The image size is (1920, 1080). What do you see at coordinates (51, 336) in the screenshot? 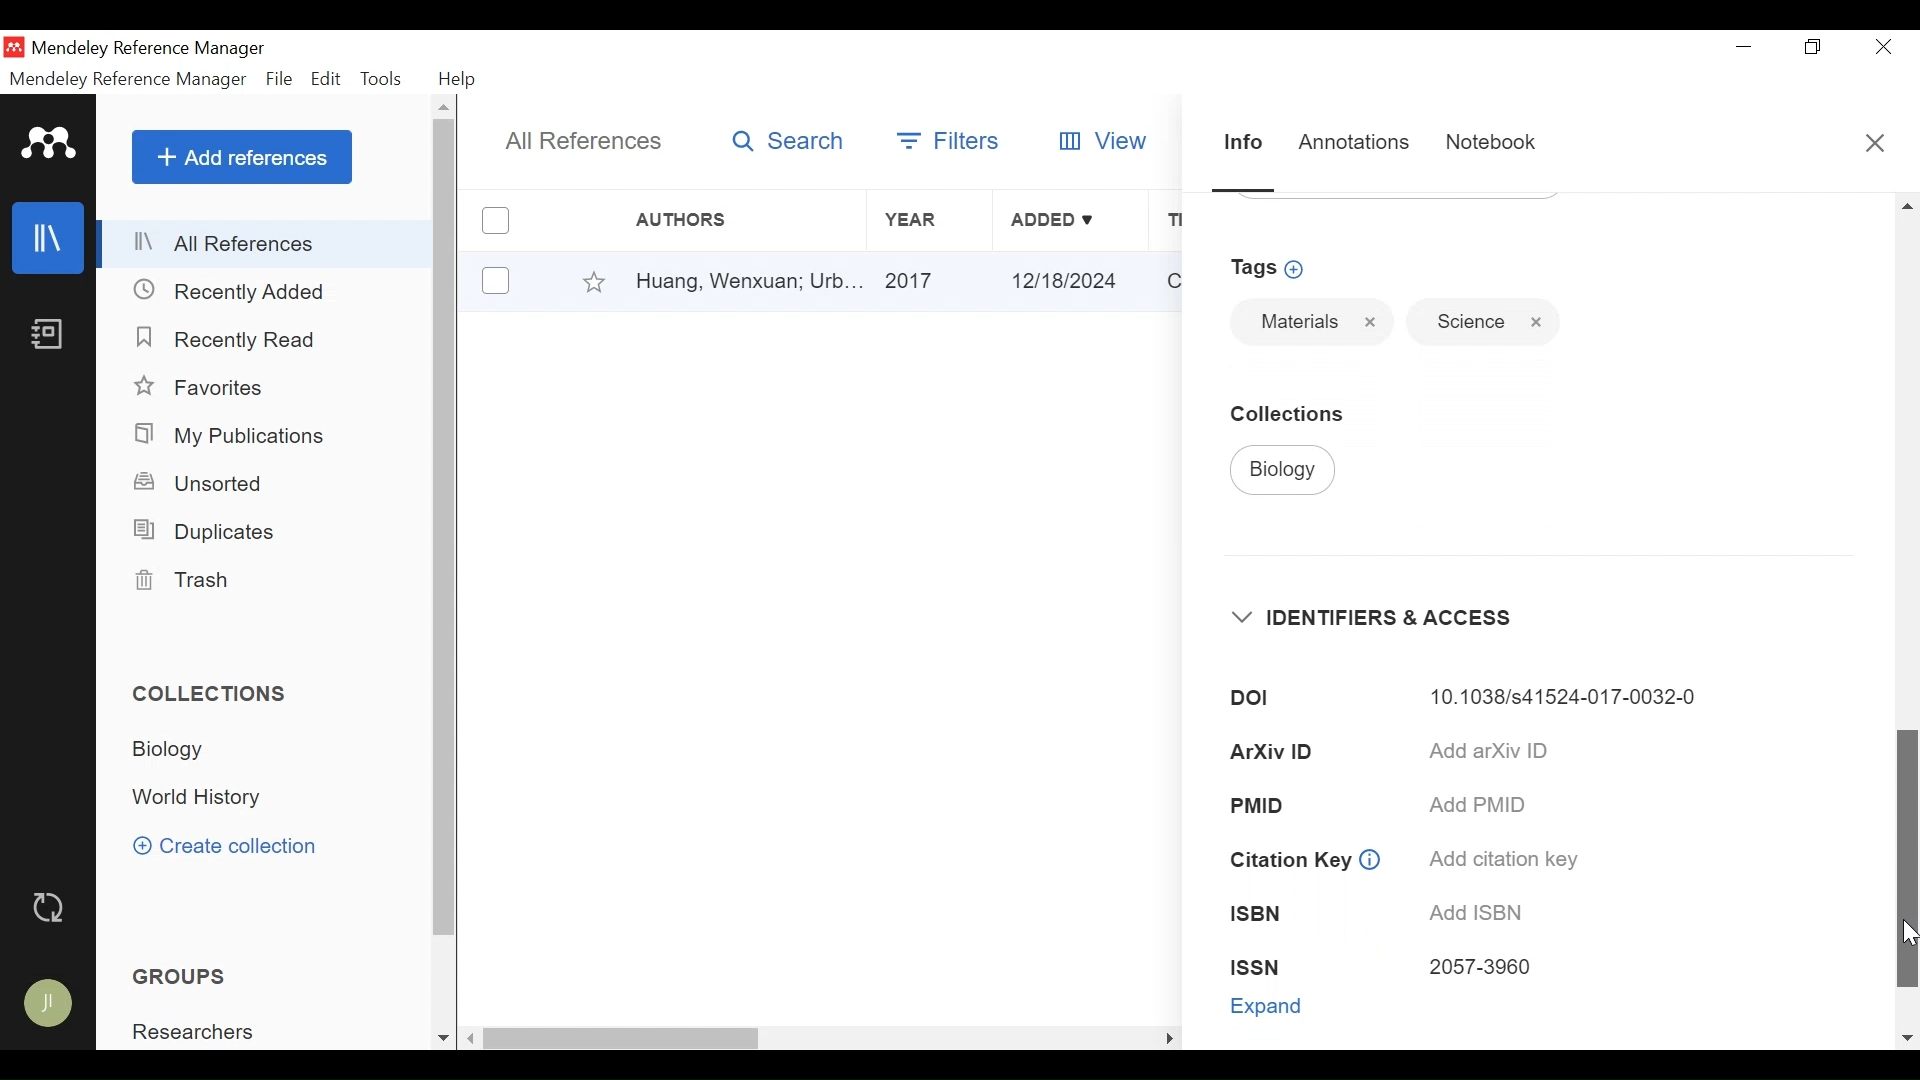
I see `Notebook` at bounding box center [51, 336].